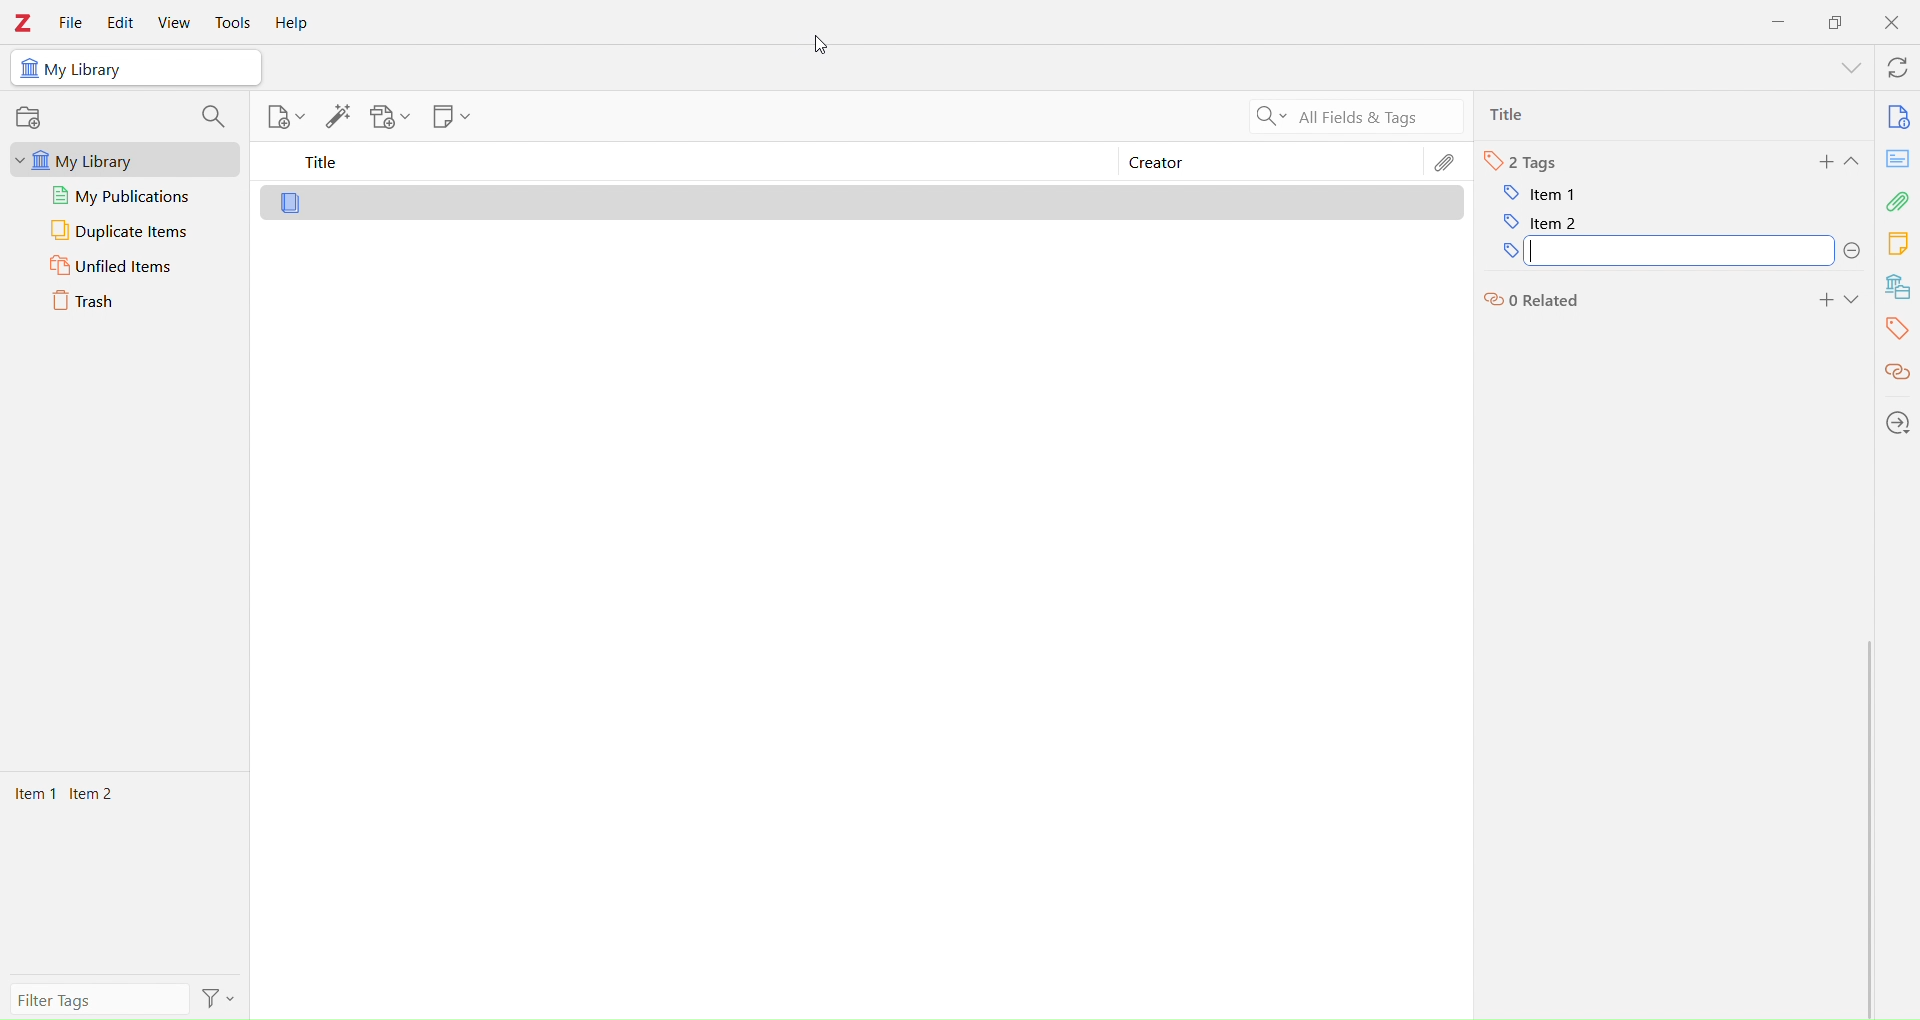 The image size is (1920, 1020). I want to click on , so click(1785, 22).